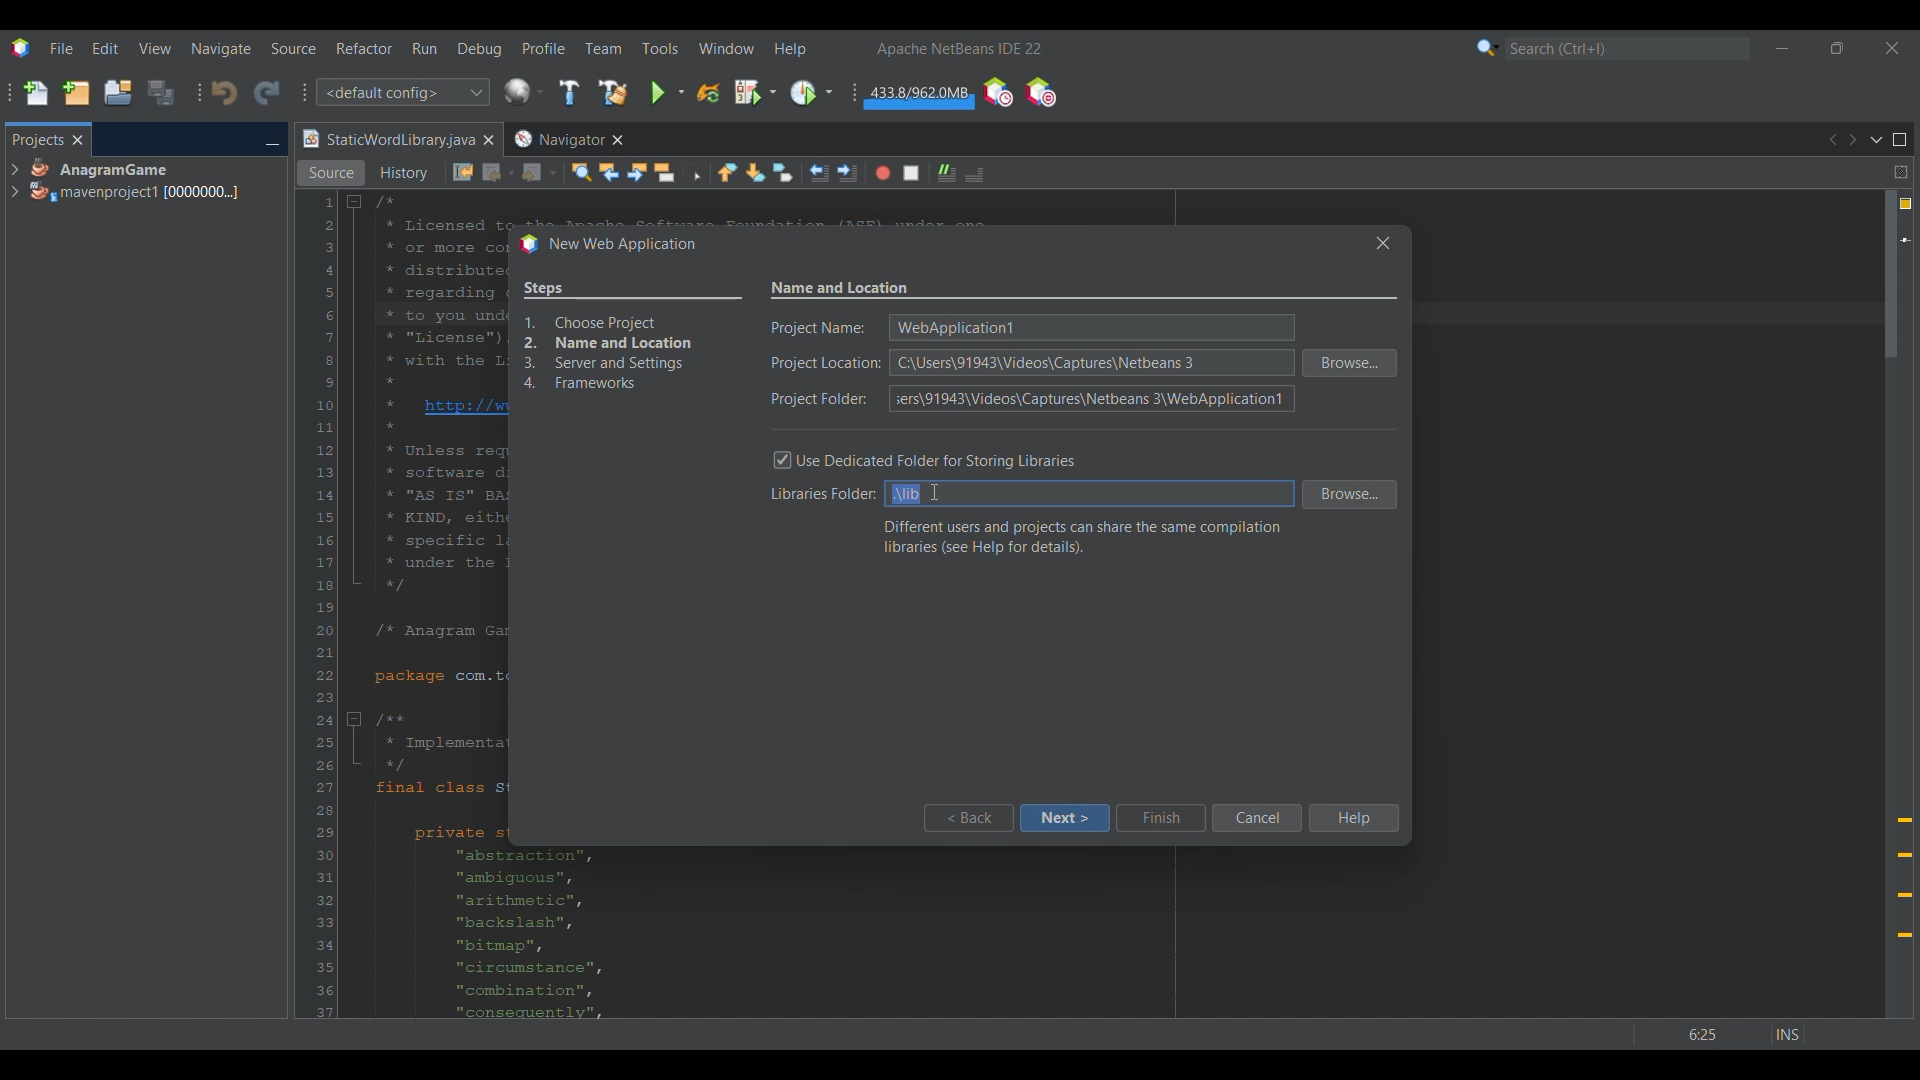 Image resolution: width=1920 pixels, height=1080 pixels. I want to click on New file, so click(35, 93).